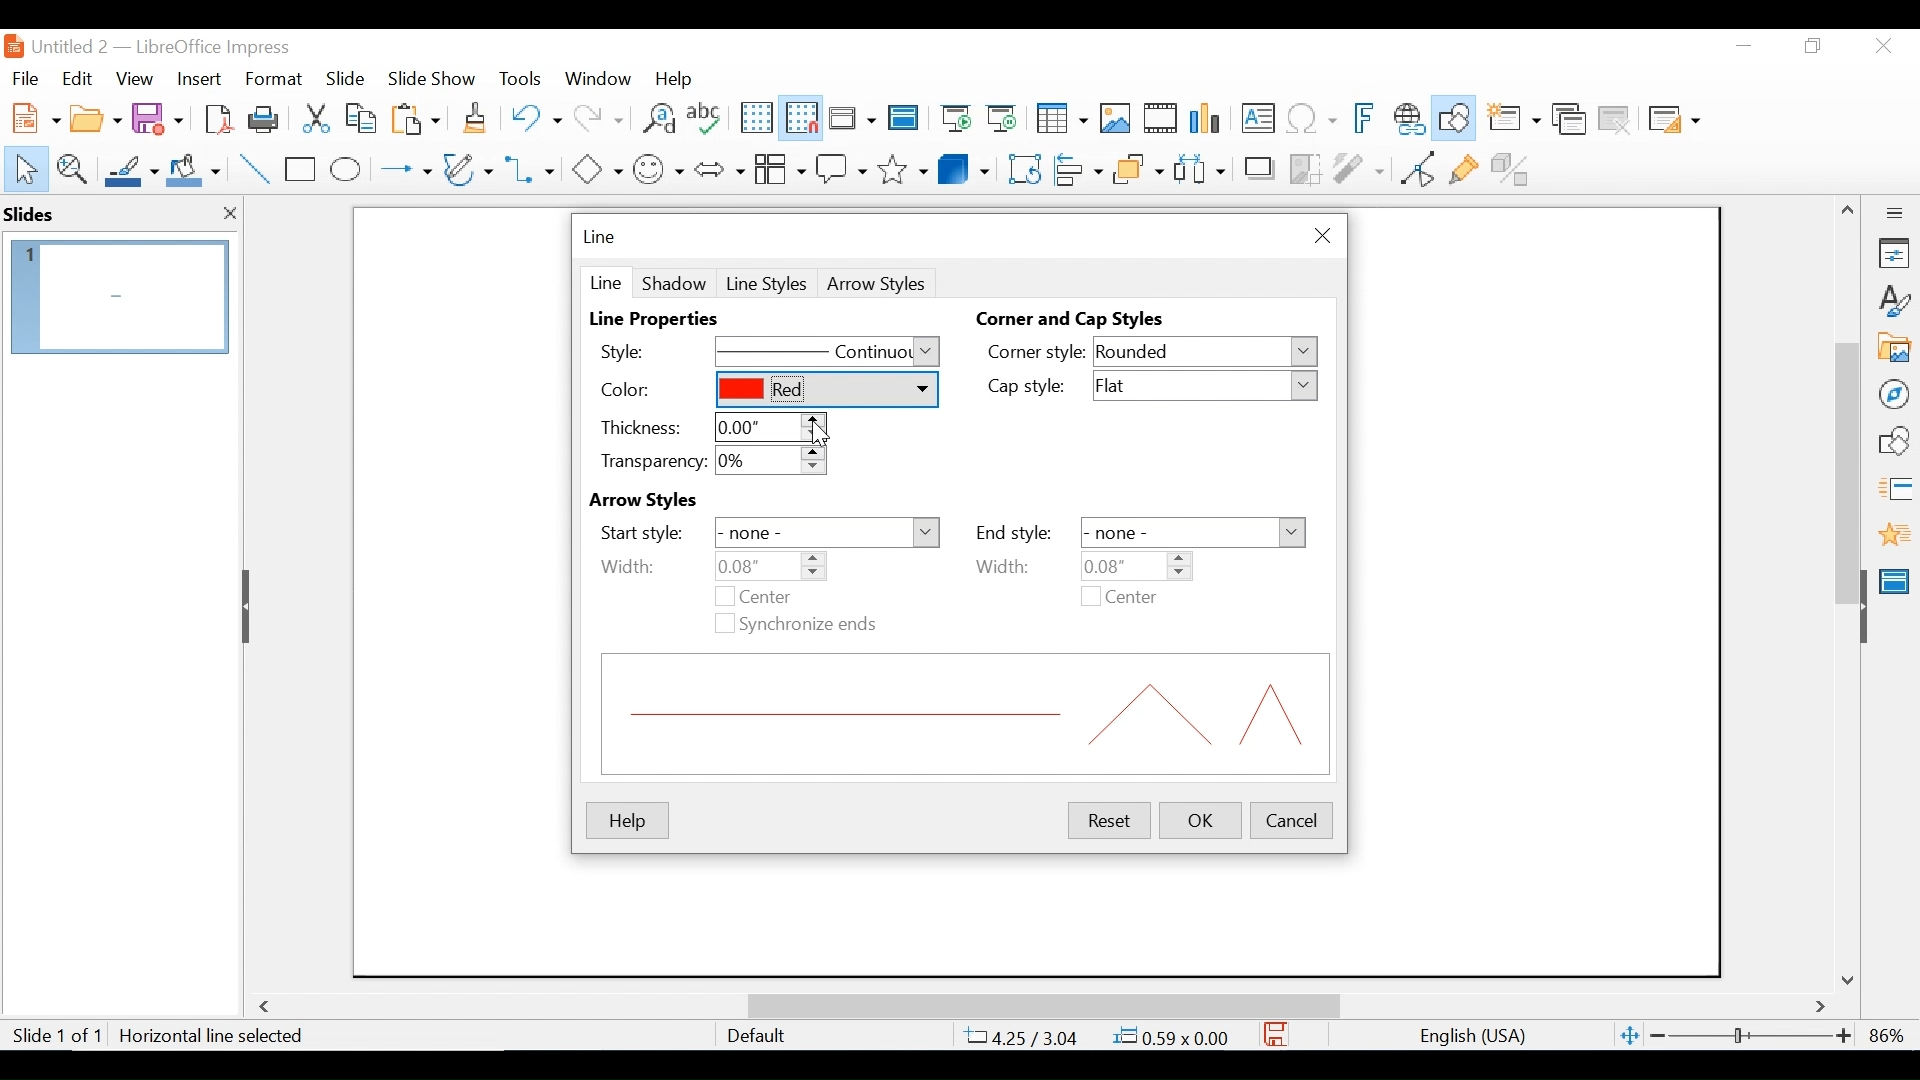  I want to click on Fit Slide to current window, so click(1630, 1037).